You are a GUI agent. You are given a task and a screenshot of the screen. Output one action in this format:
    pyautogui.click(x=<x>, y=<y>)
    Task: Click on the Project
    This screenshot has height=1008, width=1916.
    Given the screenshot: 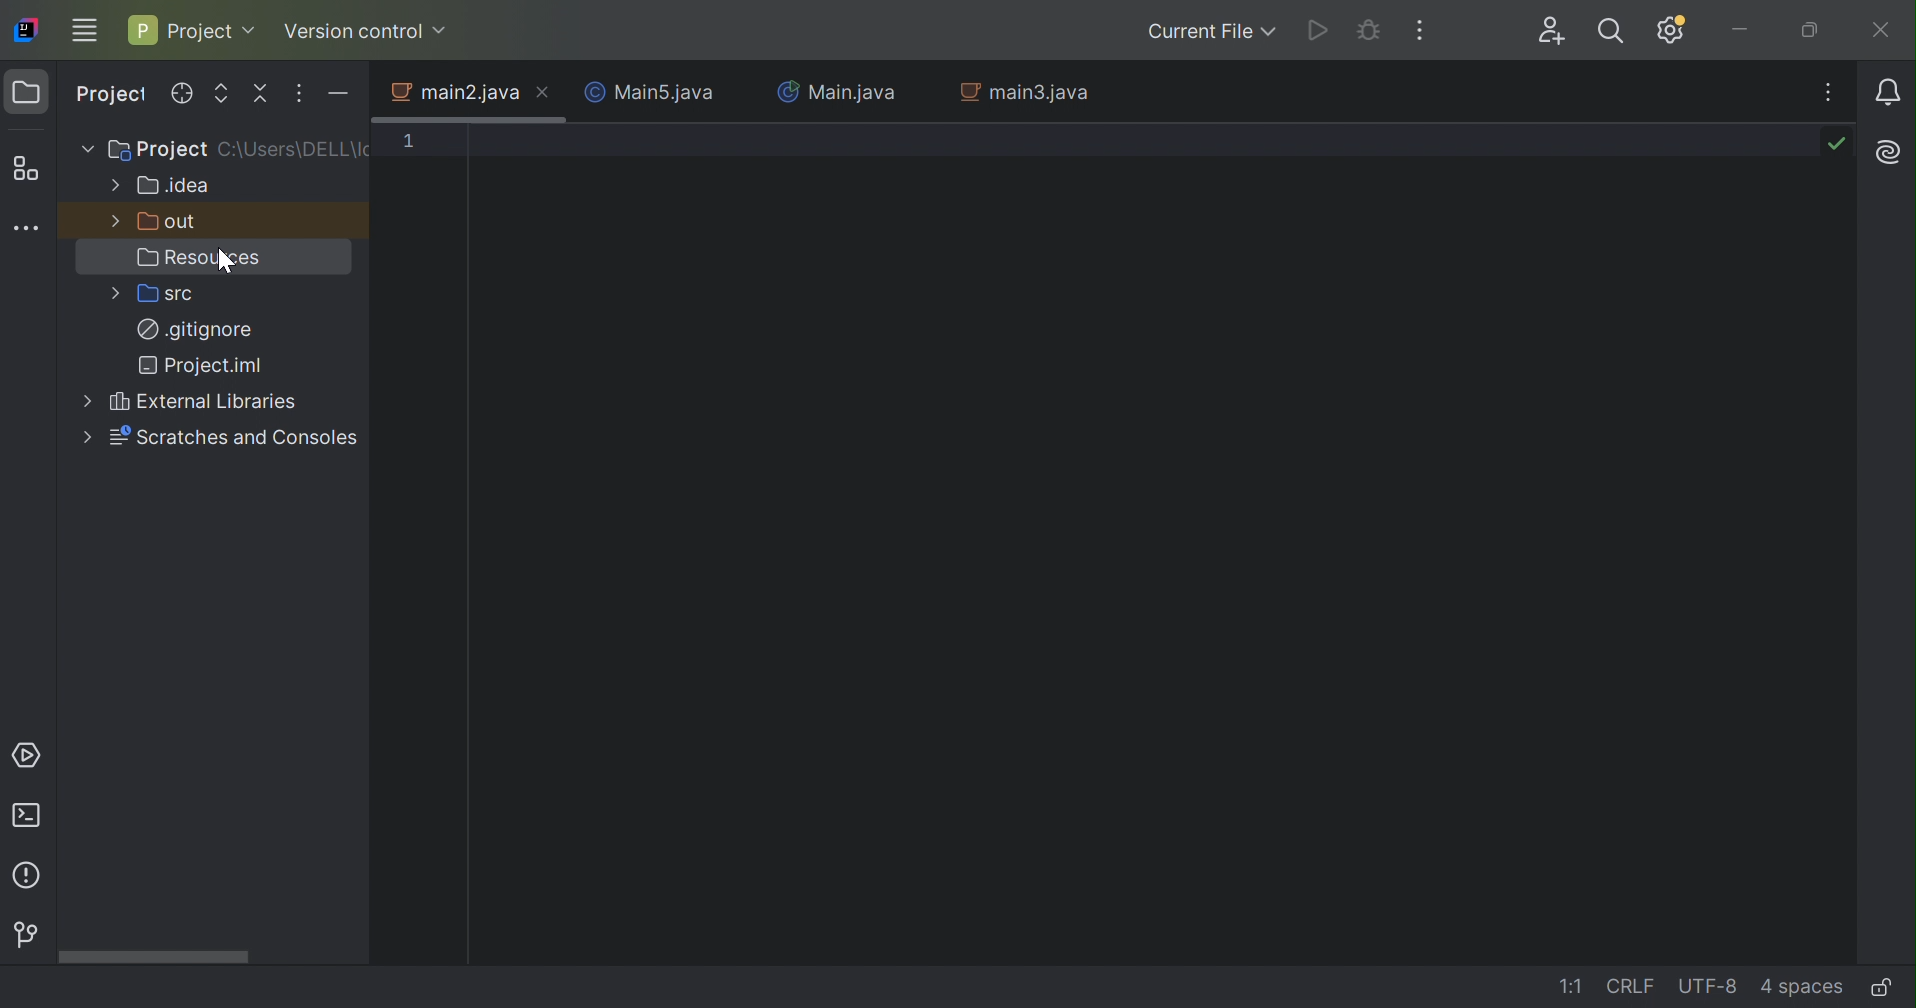 What is the action you would take?
    pyautogui.click(x=159, y=151)
    